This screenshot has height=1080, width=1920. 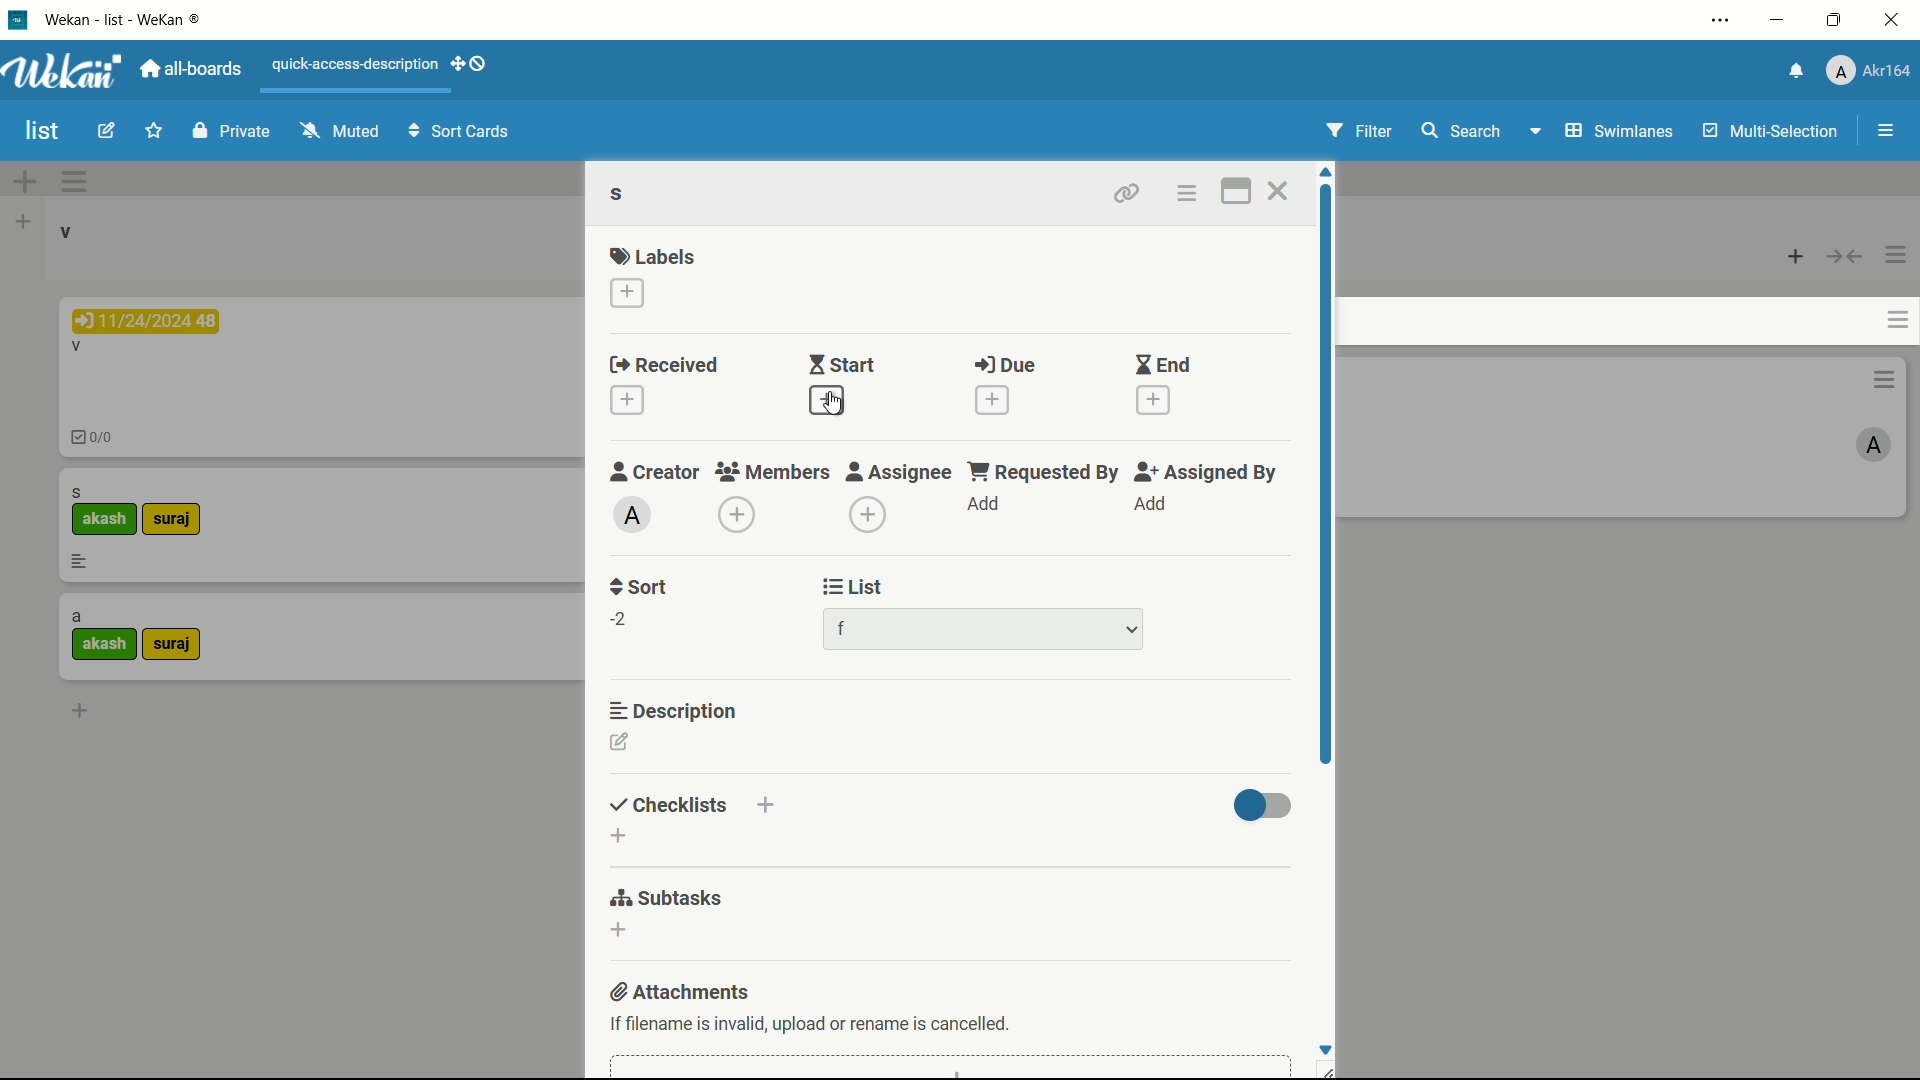 I want to click on card actions, so click(x=1895, y=320).